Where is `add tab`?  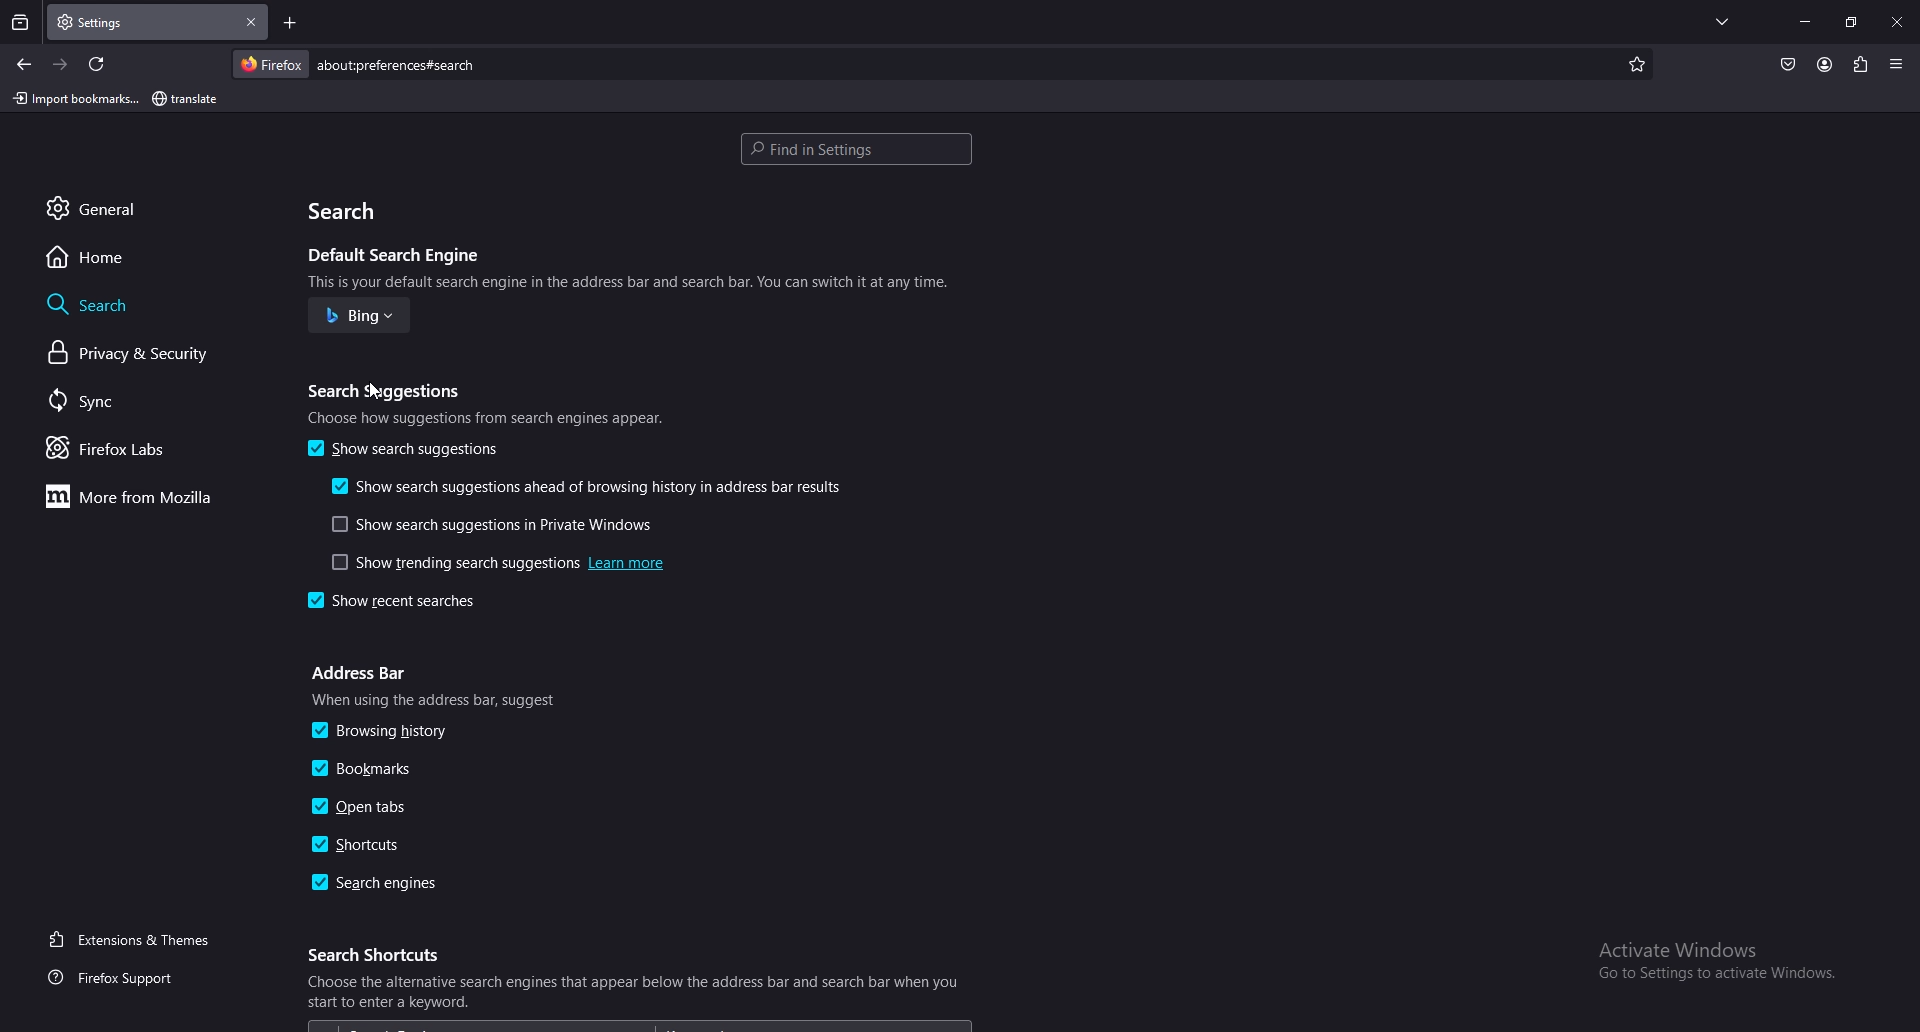 add tab is located at coordinates (291, 23).